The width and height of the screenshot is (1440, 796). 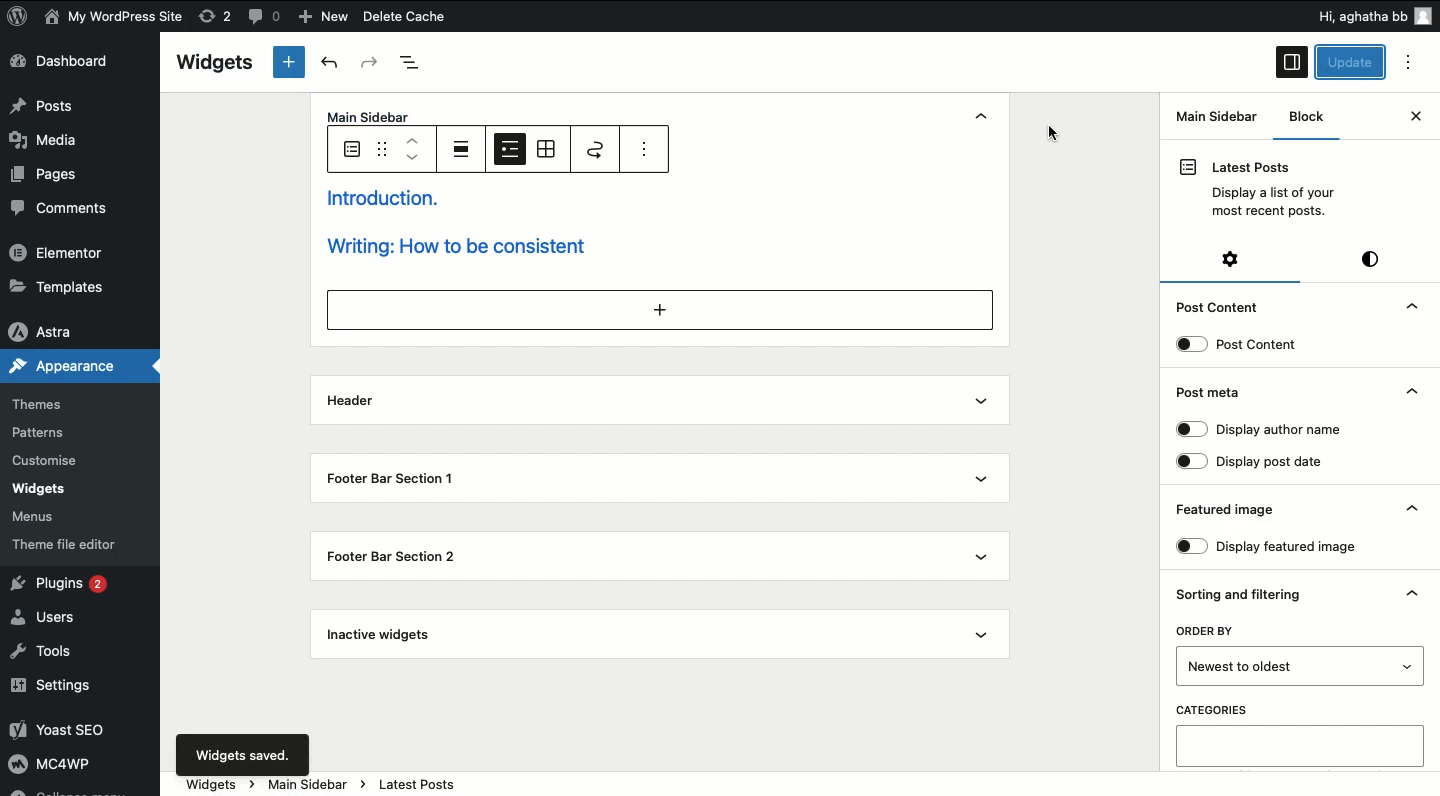 I want to click on cursor, so click(x=1053, y=131).